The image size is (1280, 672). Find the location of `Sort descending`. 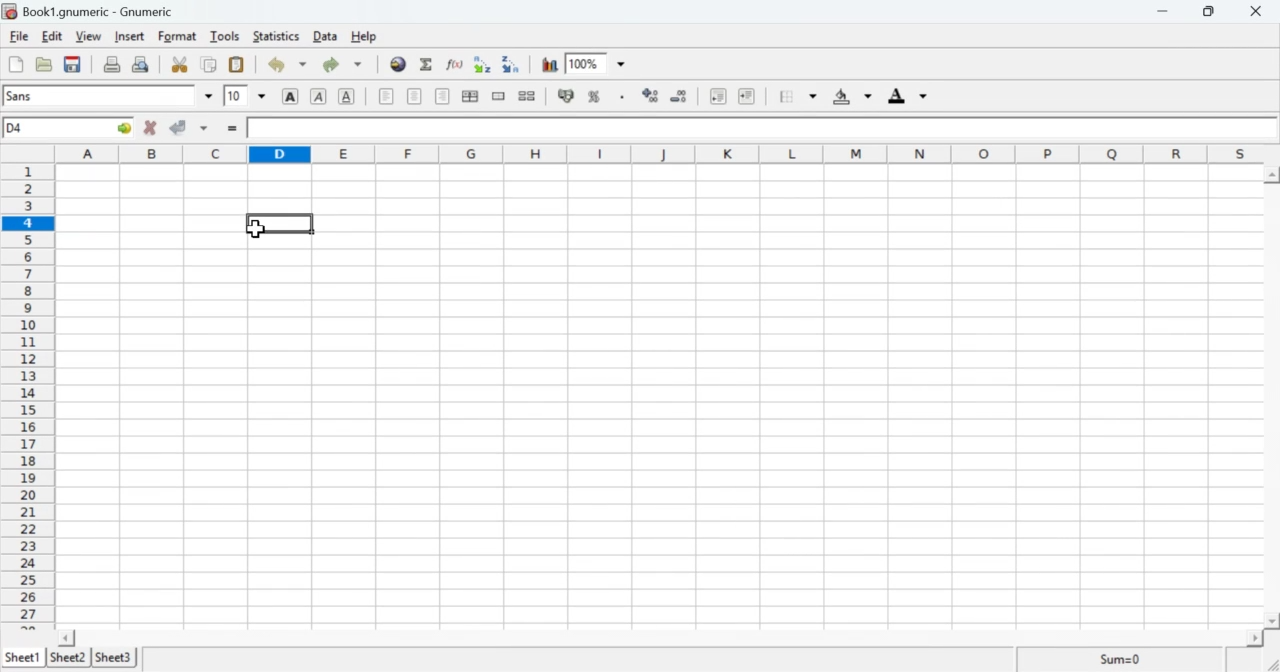

Sort descending is located at coordinates (513, 65).